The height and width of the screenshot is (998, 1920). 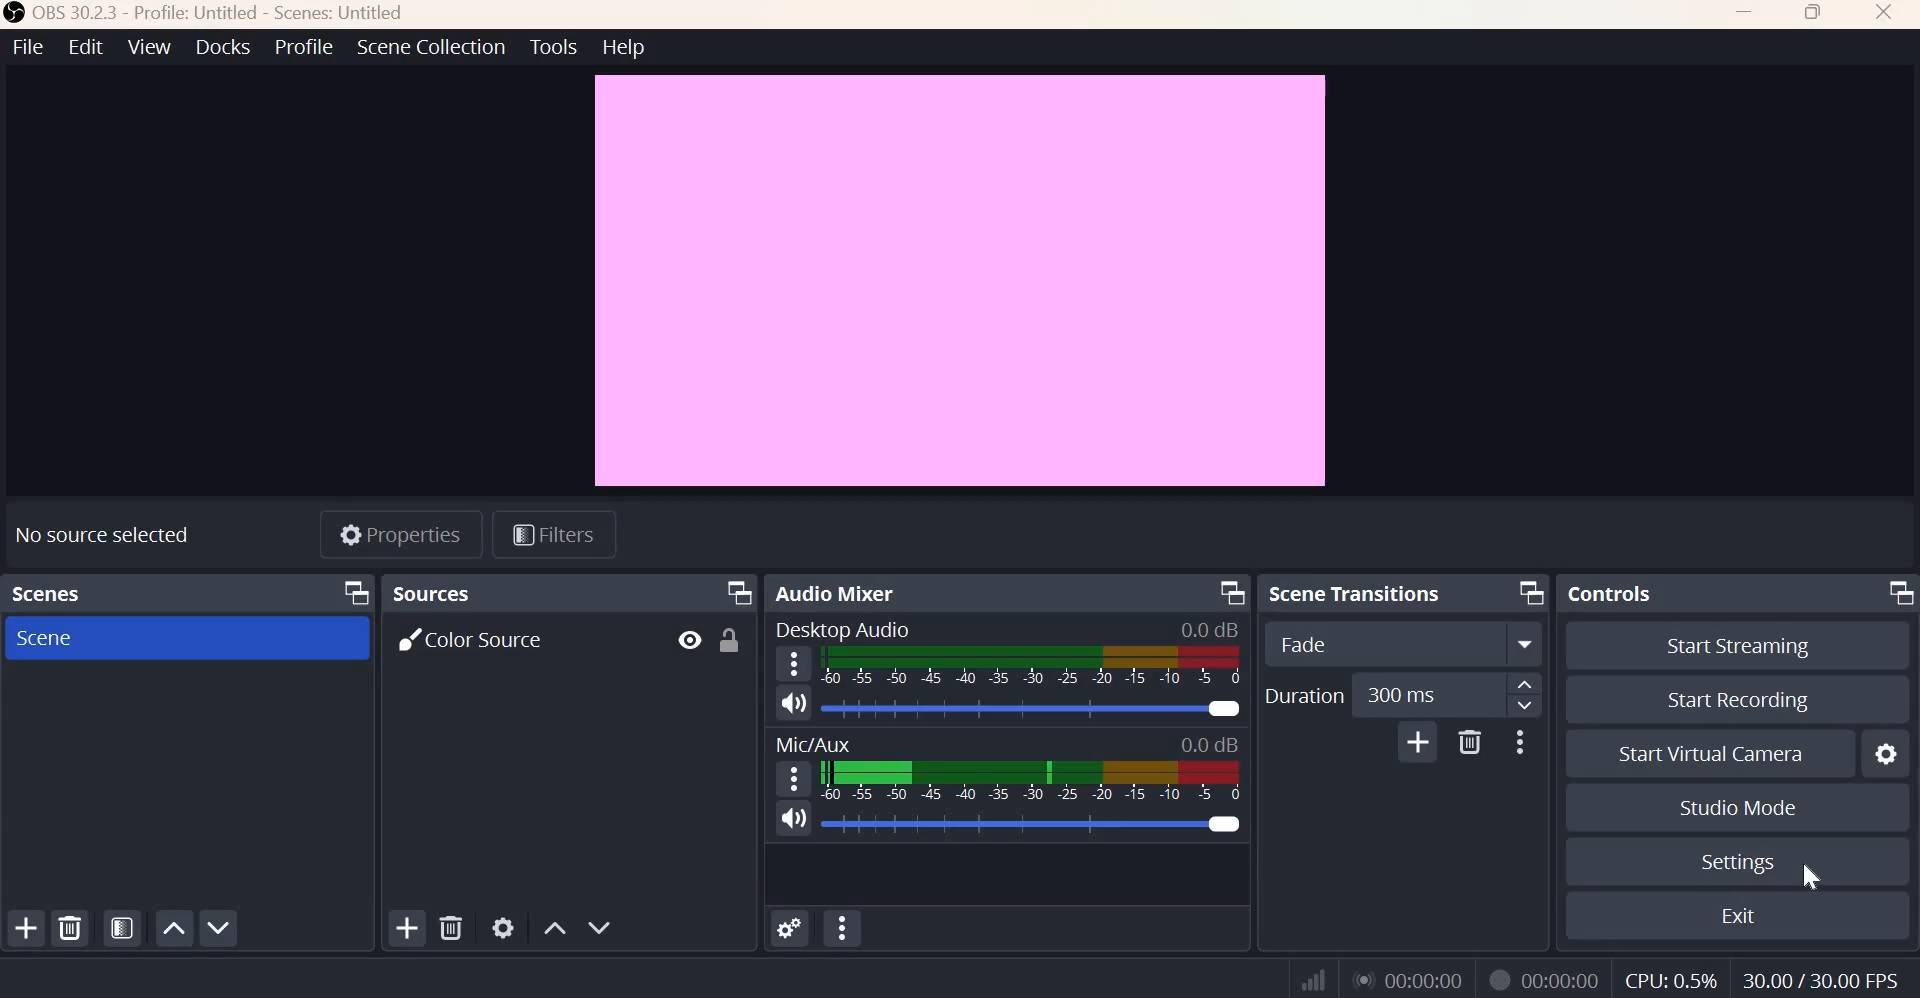 What do you see at coordinates (1747, 16) in the screenshot?
I see `Minimize` at bounding box center [1747, 16].